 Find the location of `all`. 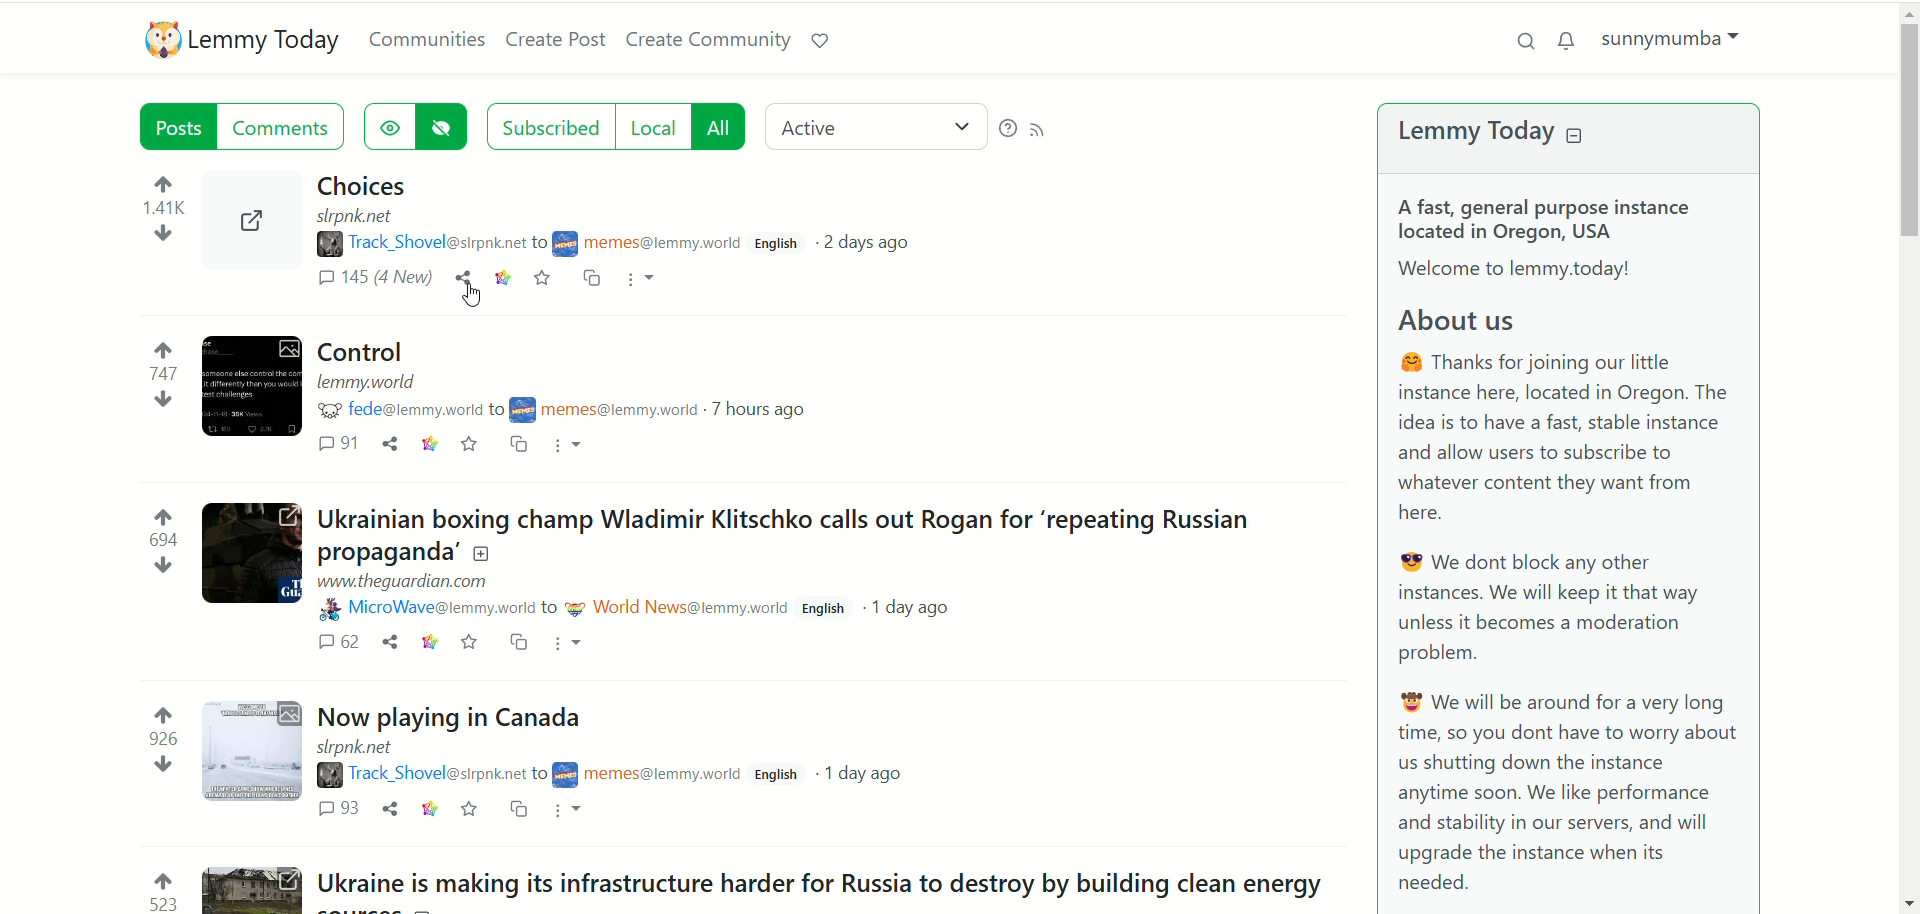

all is located at coordinates (718, 127).